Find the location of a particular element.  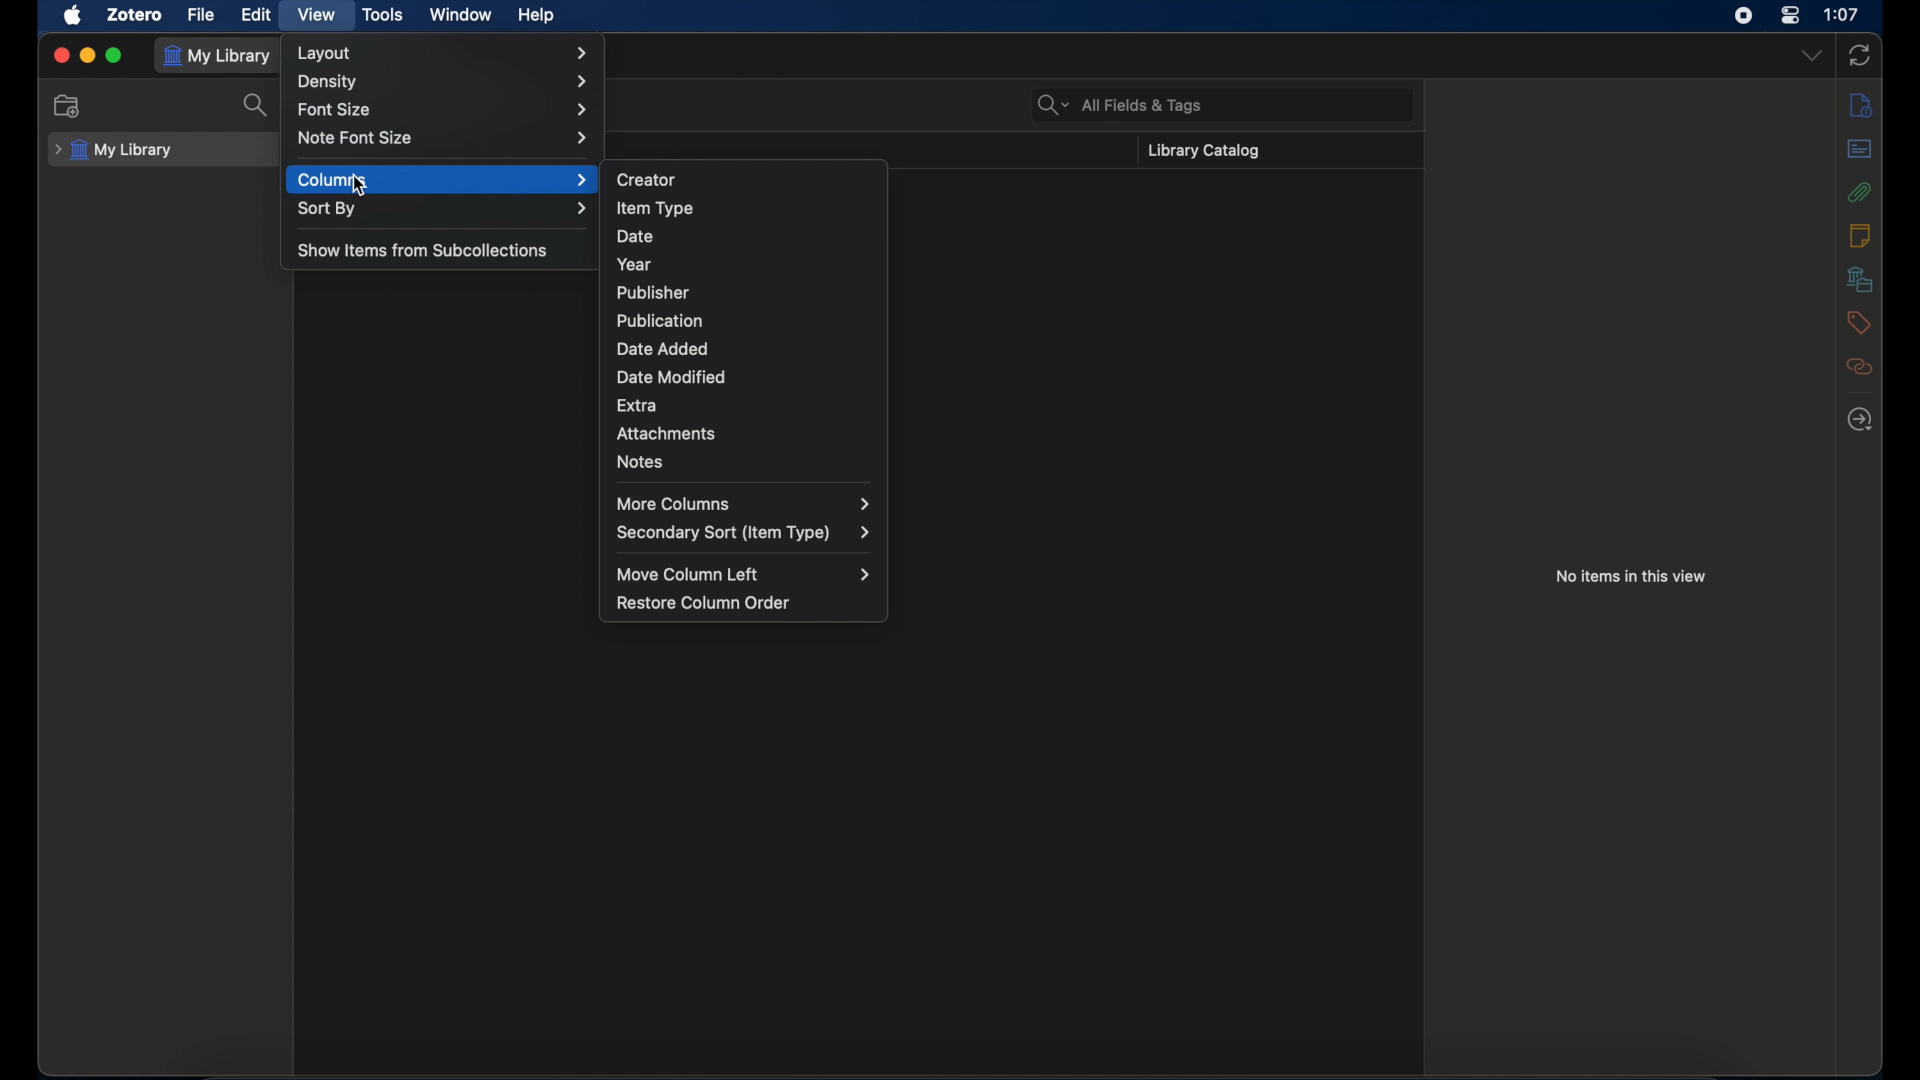

item type is located at coordinates (655, 208).